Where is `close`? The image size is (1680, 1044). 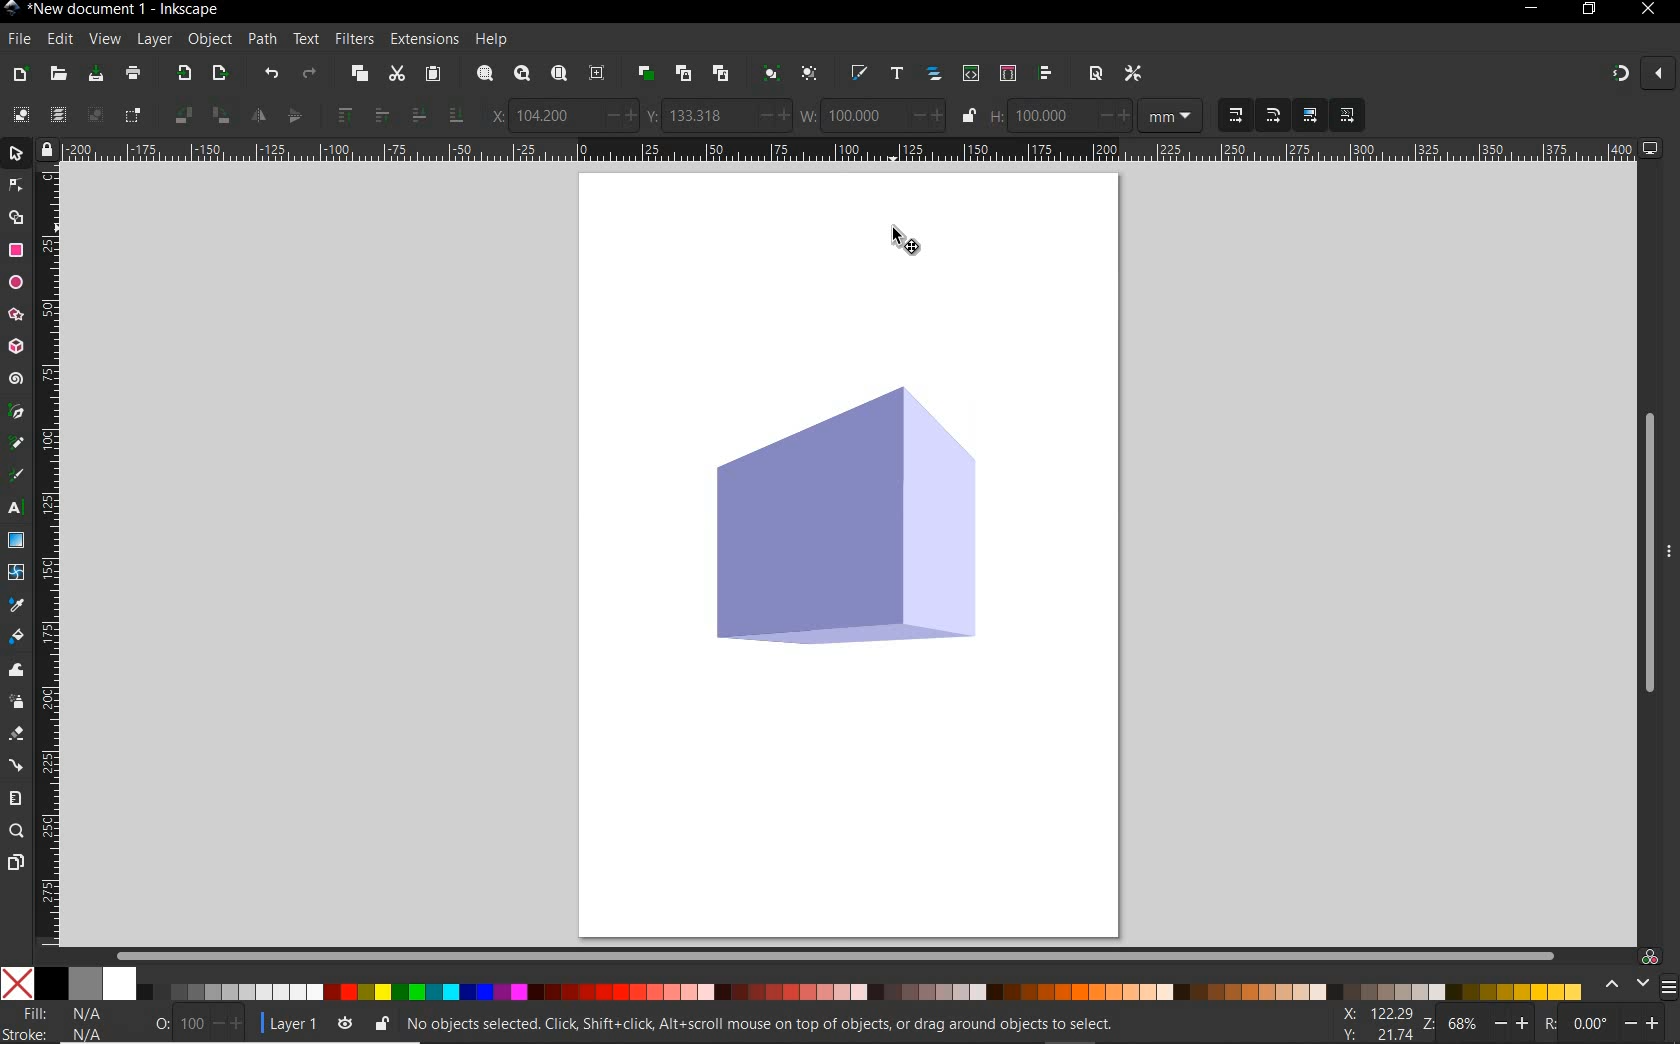 close is located at coordinates (1657, 72).